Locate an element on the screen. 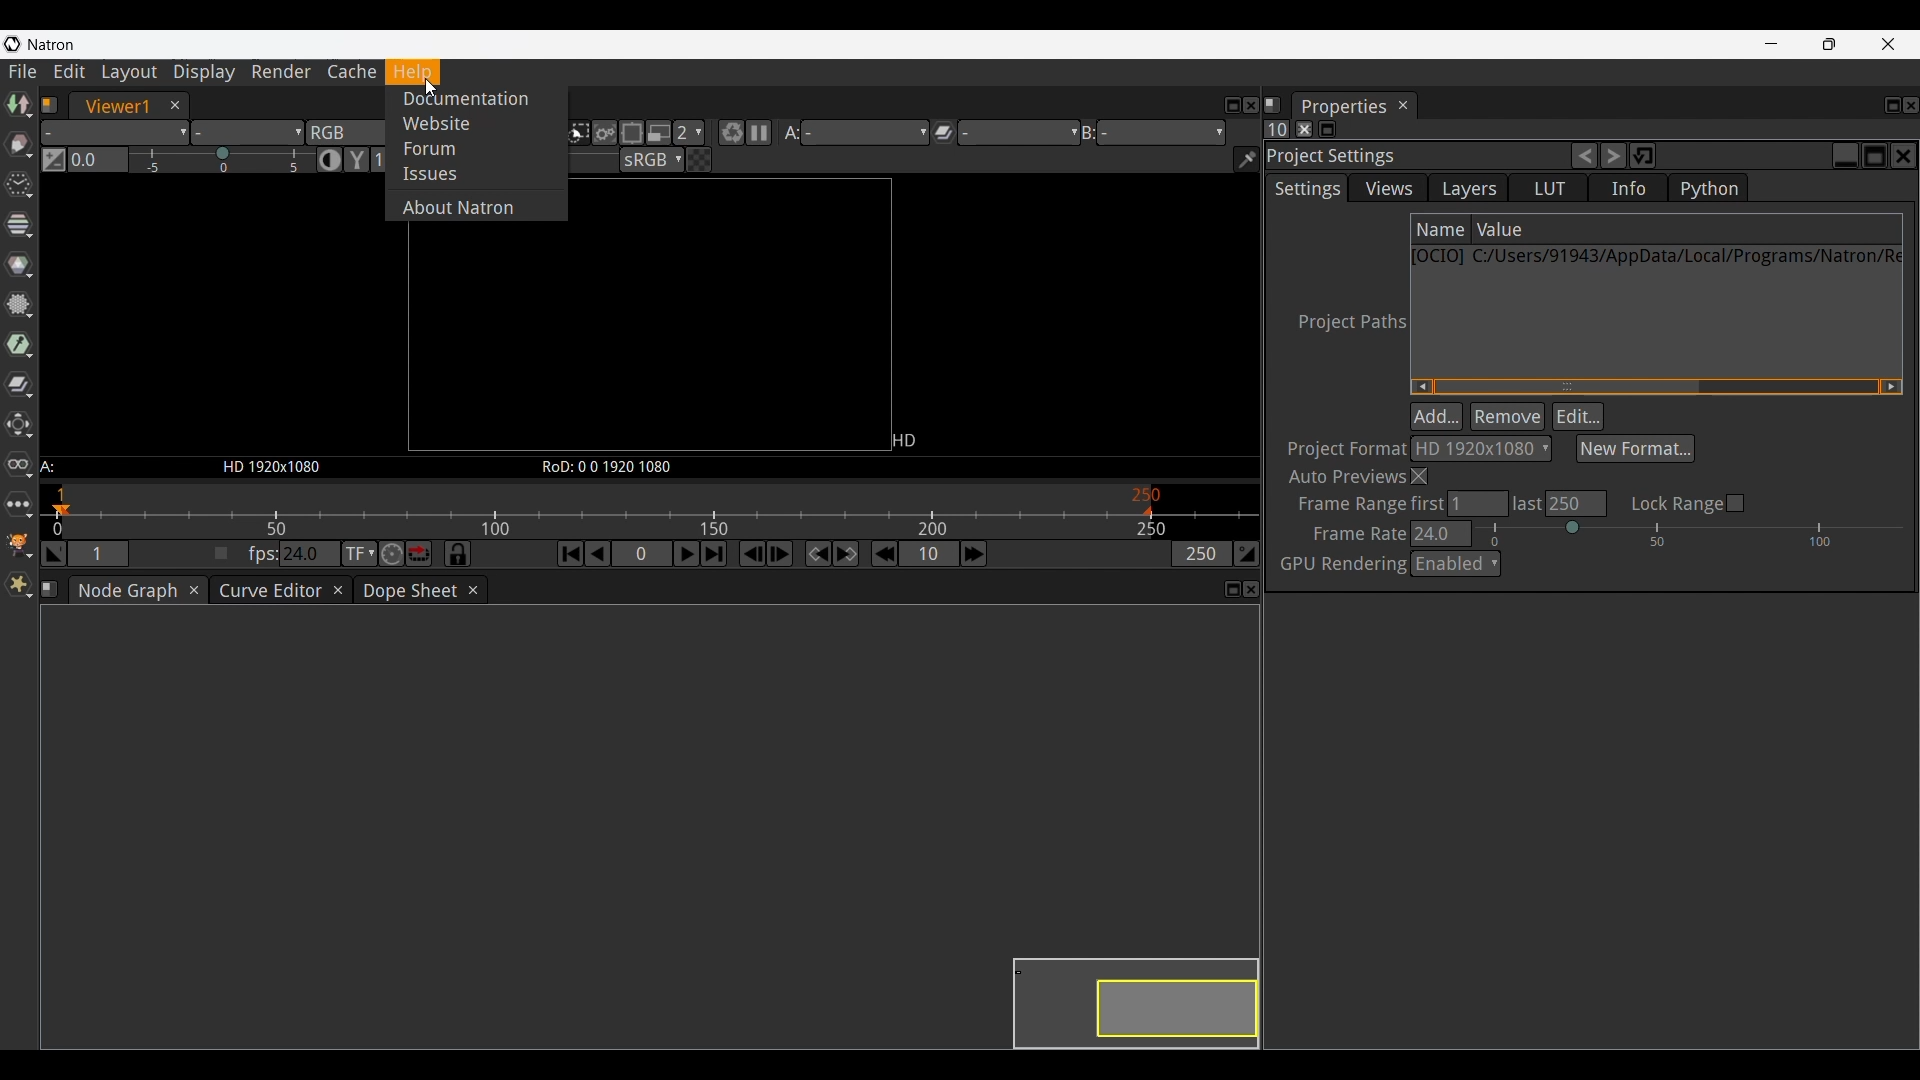 This screenshot has width=1920, height=1080. Previous frame is located at coordinates (753, 554).